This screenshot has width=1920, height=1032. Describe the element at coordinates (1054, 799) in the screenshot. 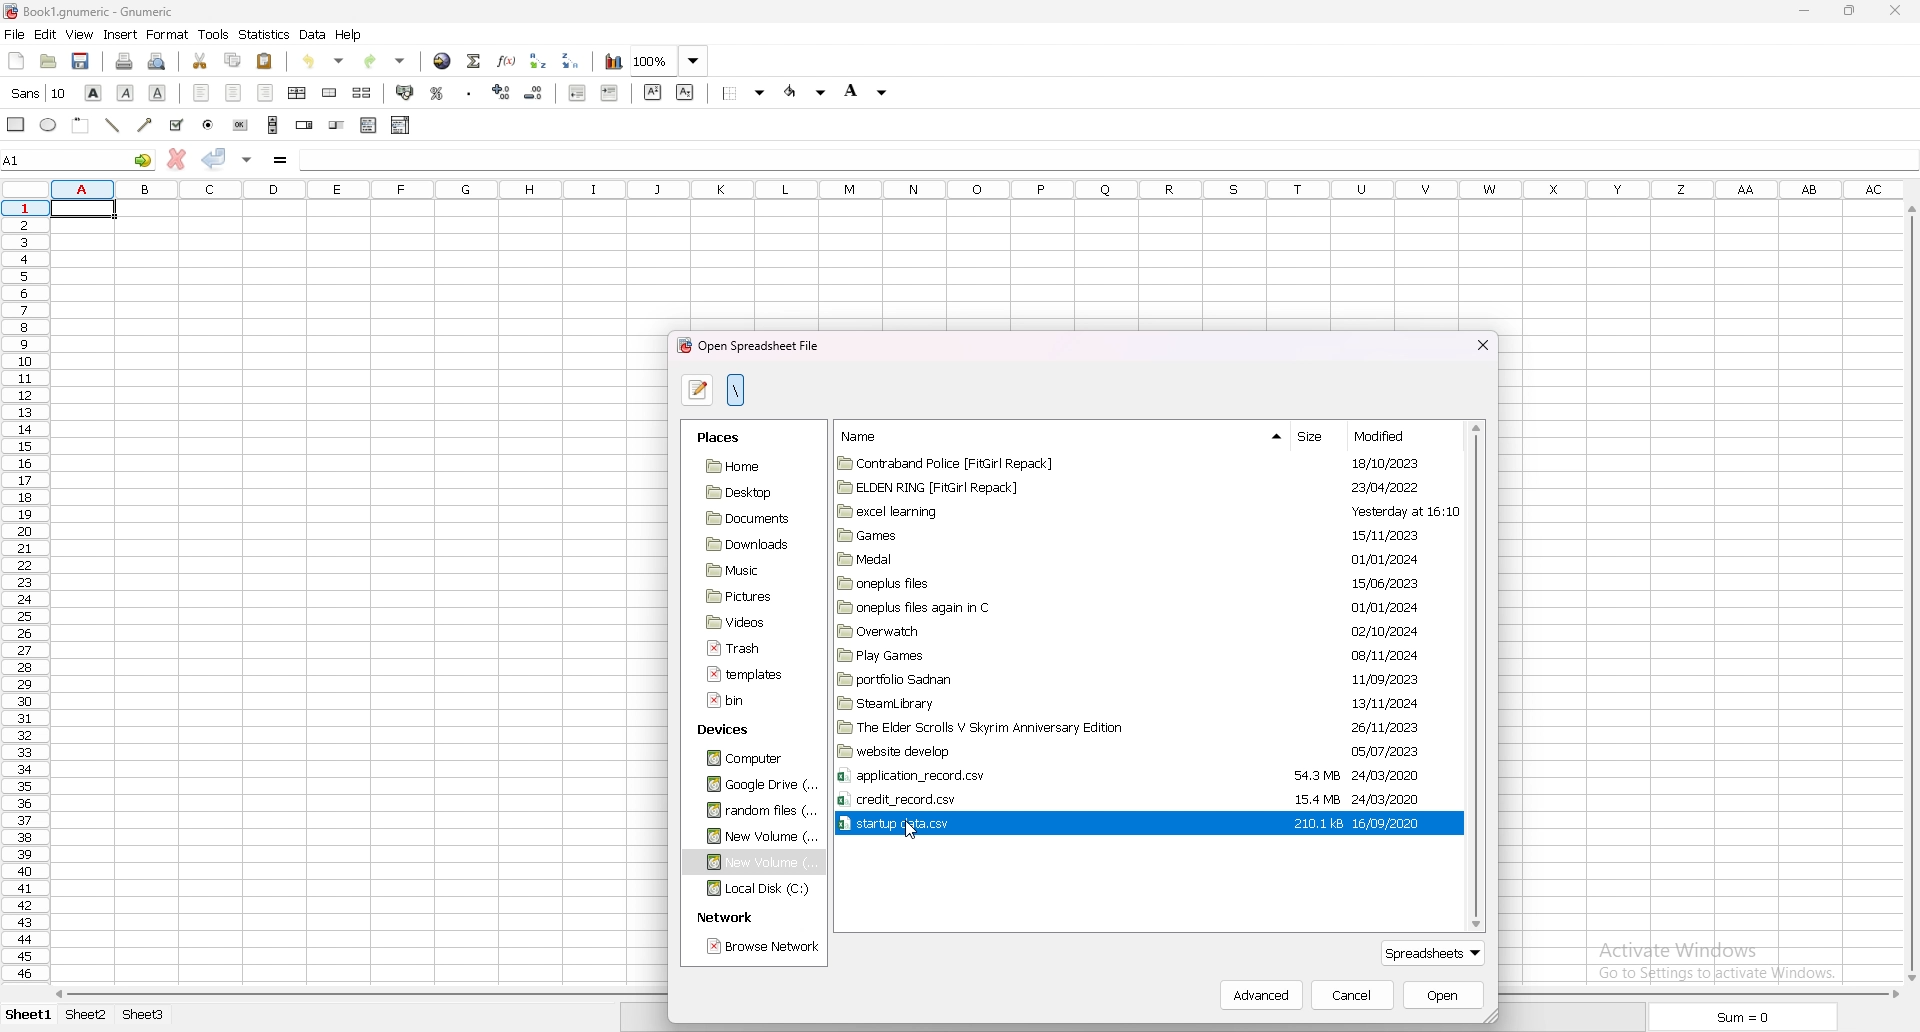

I see `file` at that location.